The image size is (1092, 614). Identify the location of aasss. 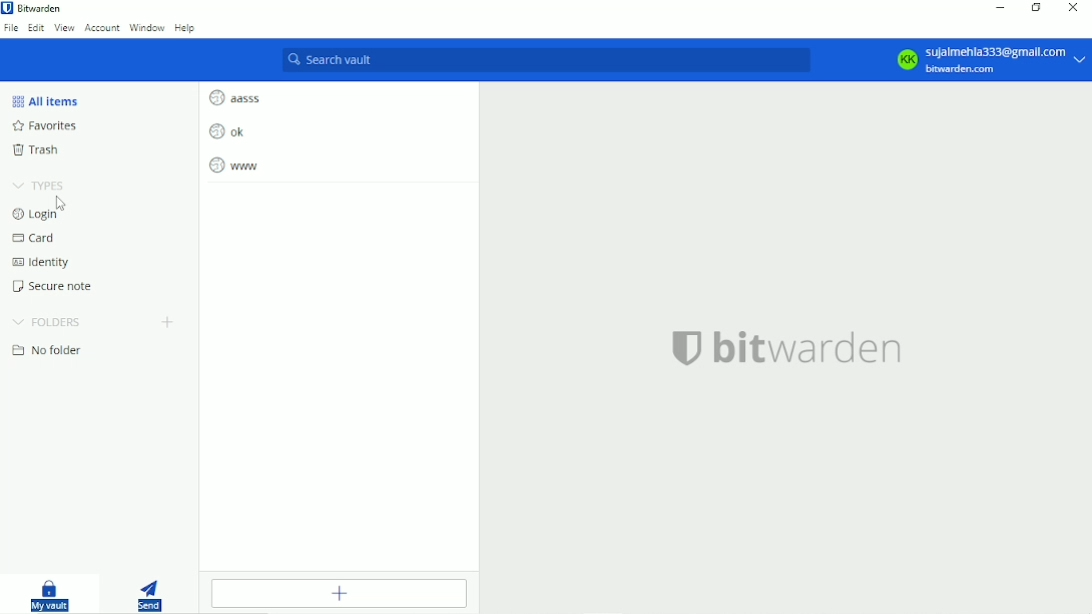
(237, 96).